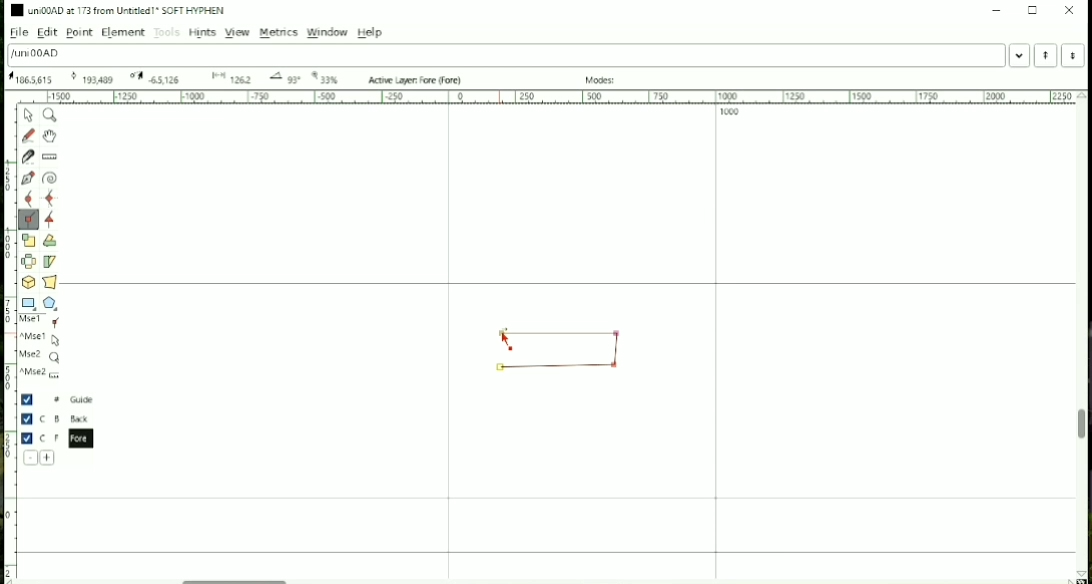  I want to click on Mse1, so click(43, 322).